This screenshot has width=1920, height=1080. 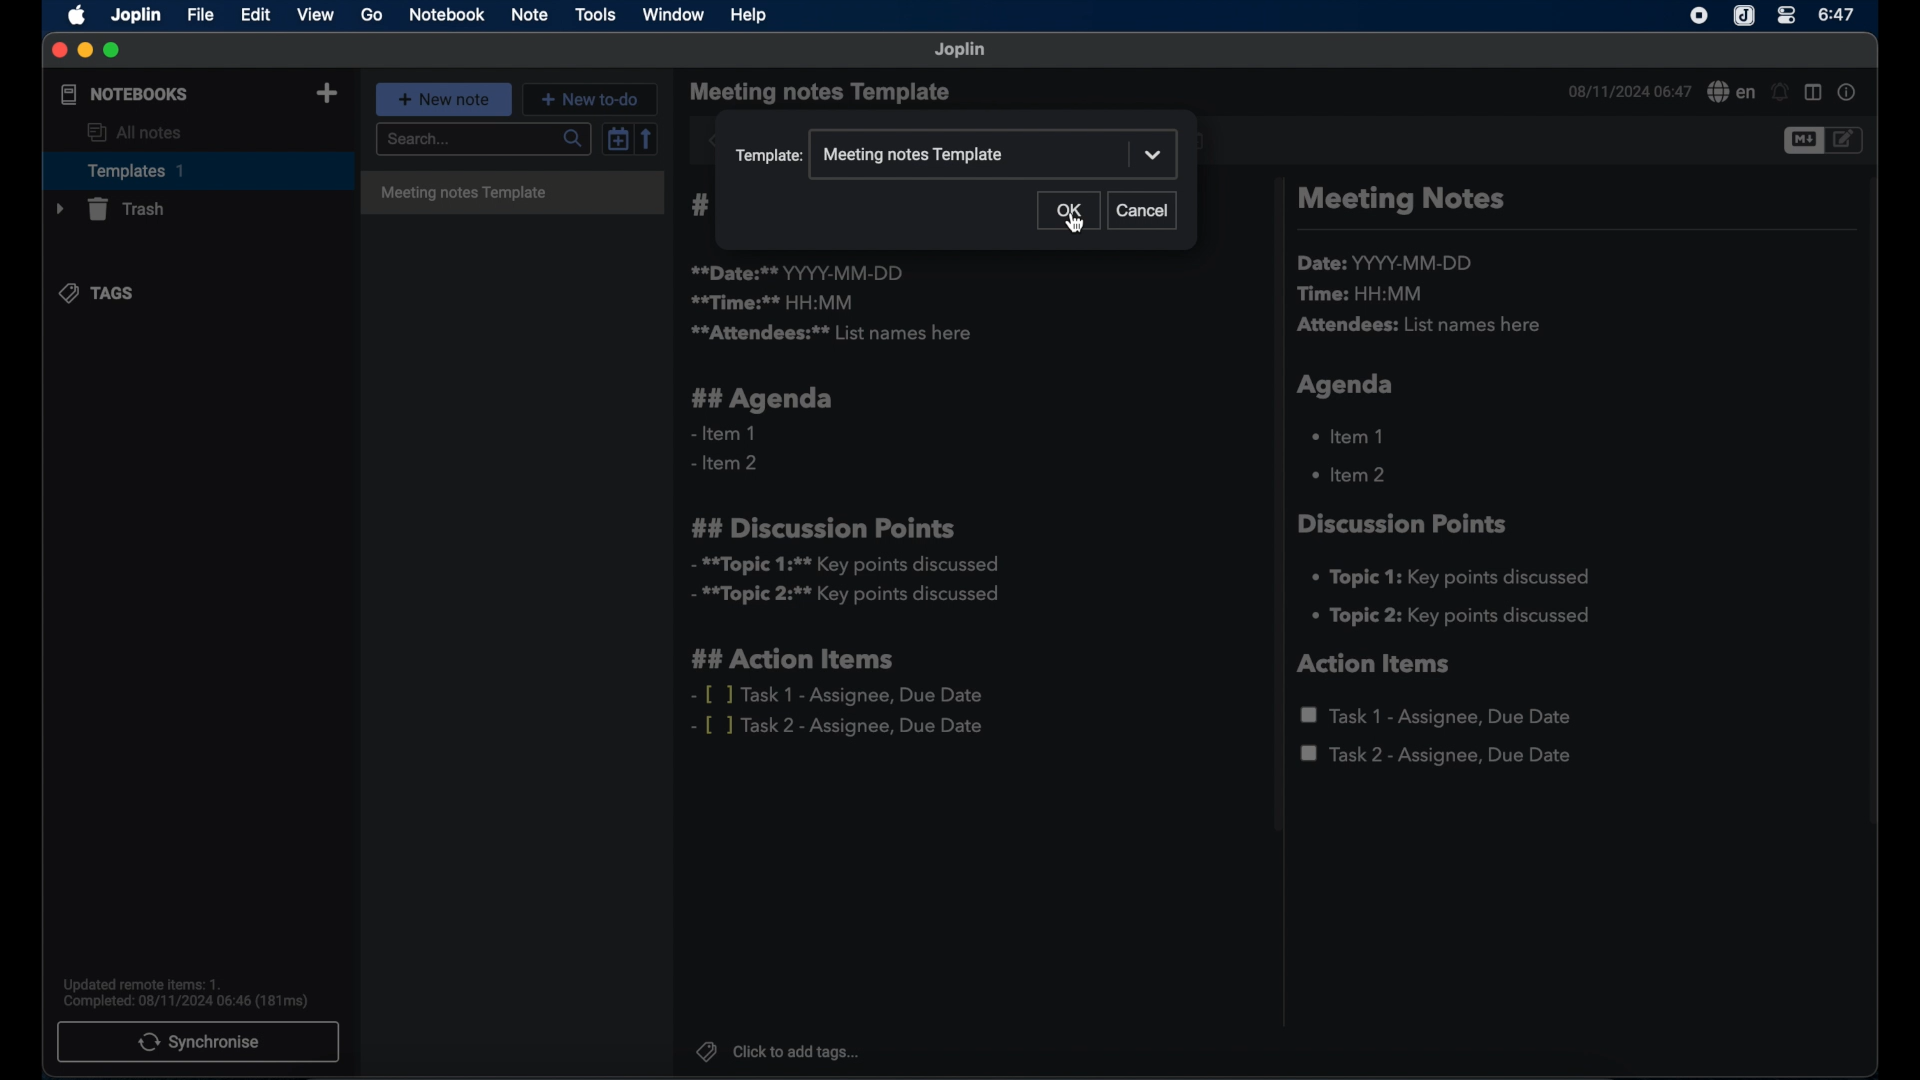 What do you see at coordinates (529, 15) in the screenshot?
I see `note` at bounding box center [529, 15].